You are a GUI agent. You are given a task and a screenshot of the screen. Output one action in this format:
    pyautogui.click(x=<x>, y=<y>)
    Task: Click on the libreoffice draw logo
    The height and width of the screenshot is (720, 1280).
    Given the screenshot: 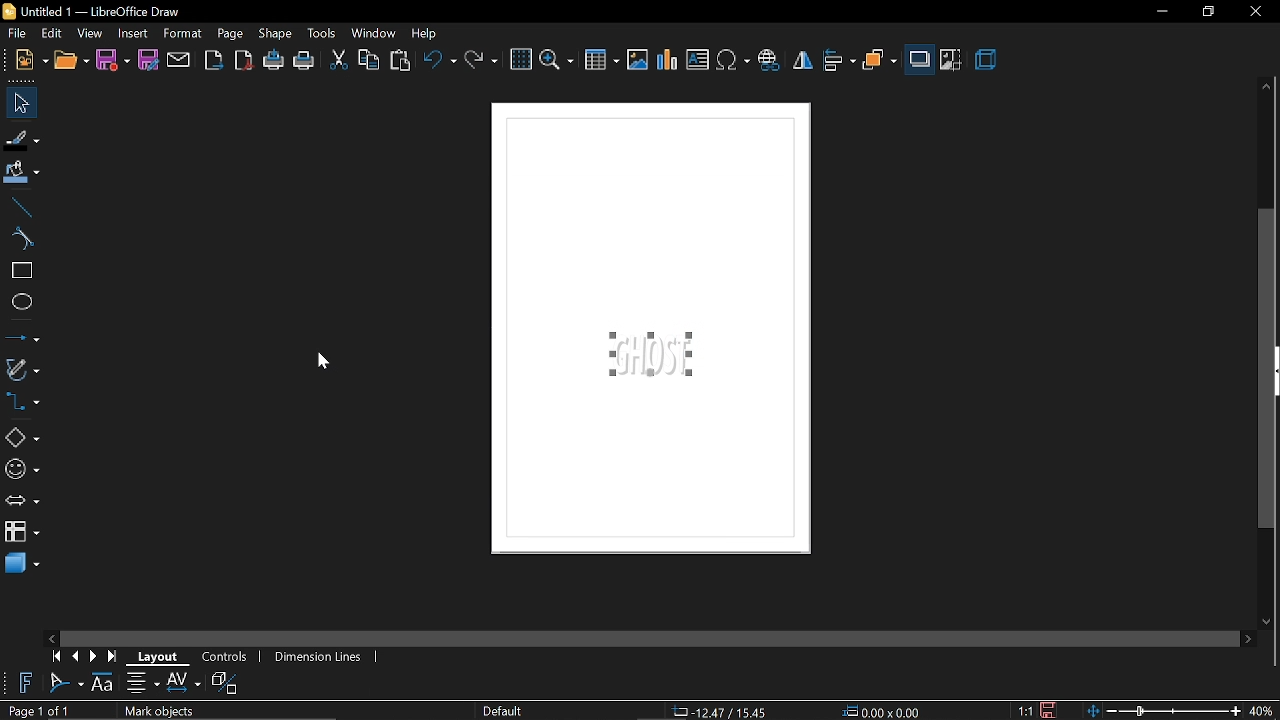 What is the action you would take?
    pyautogui.click(x=9, y=12)
    